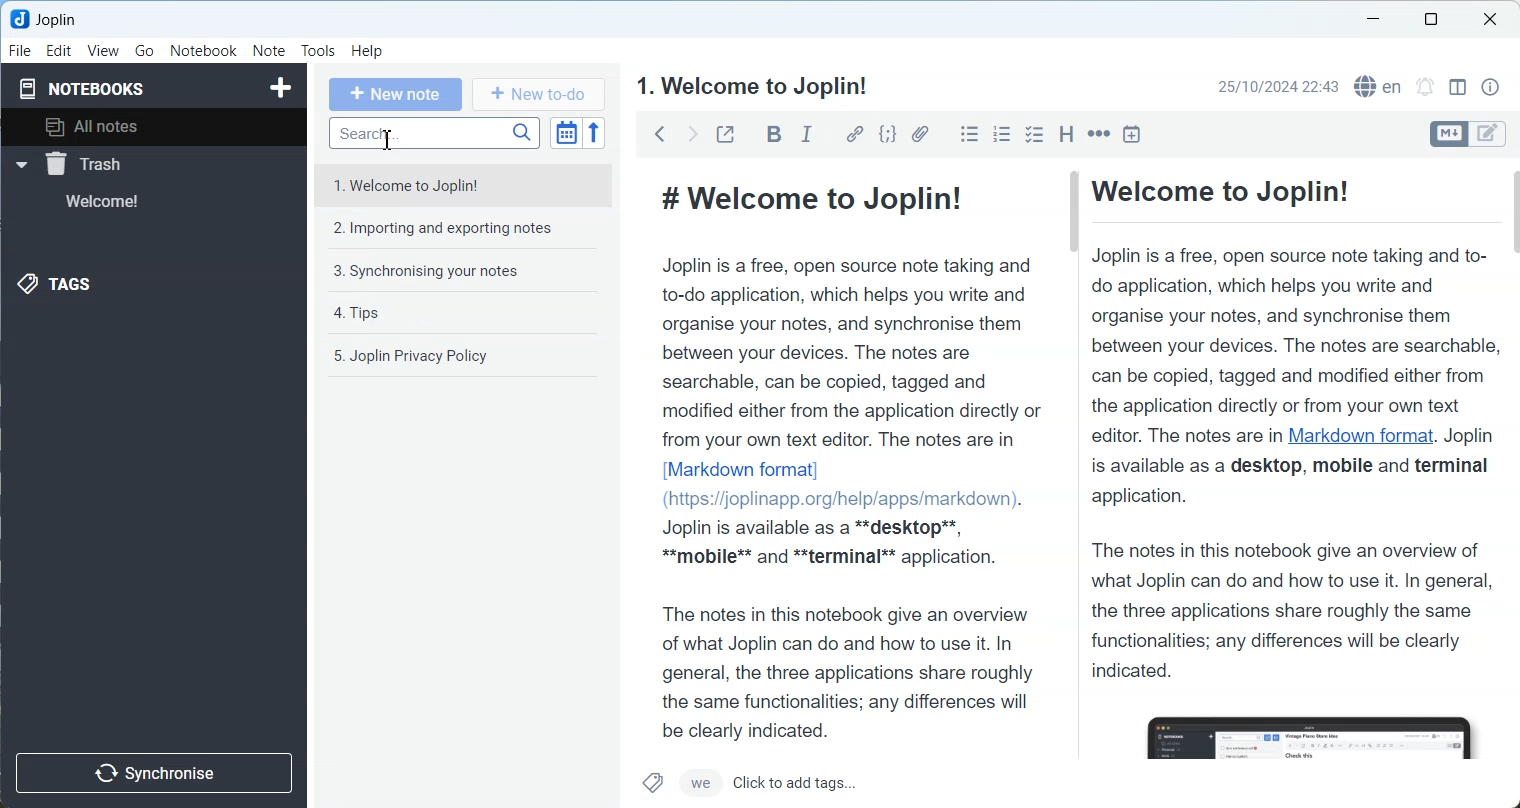 Image resolution: width=1520 pixels, height=808 pixels. What do you see at coordinates (59, 20) in the screenshot?
I see `joplin ` at bounding box center [59, 20].